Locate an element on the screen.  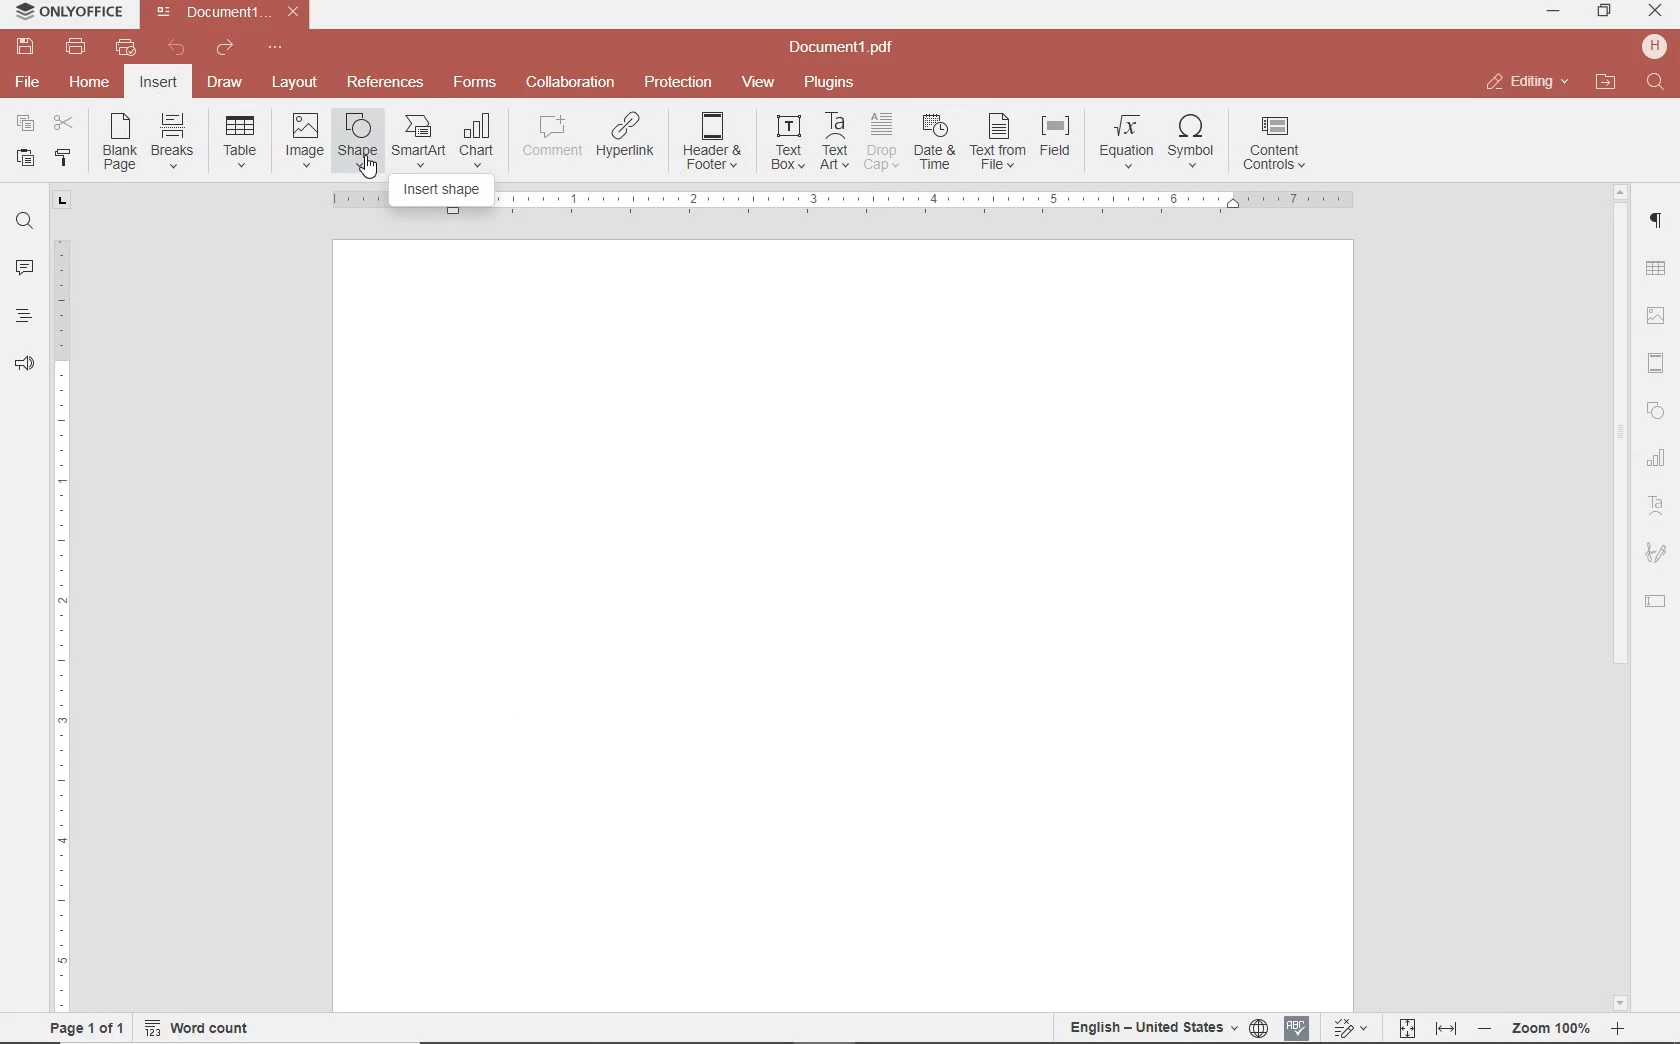
tab stop is located at coordinates (63, 199).